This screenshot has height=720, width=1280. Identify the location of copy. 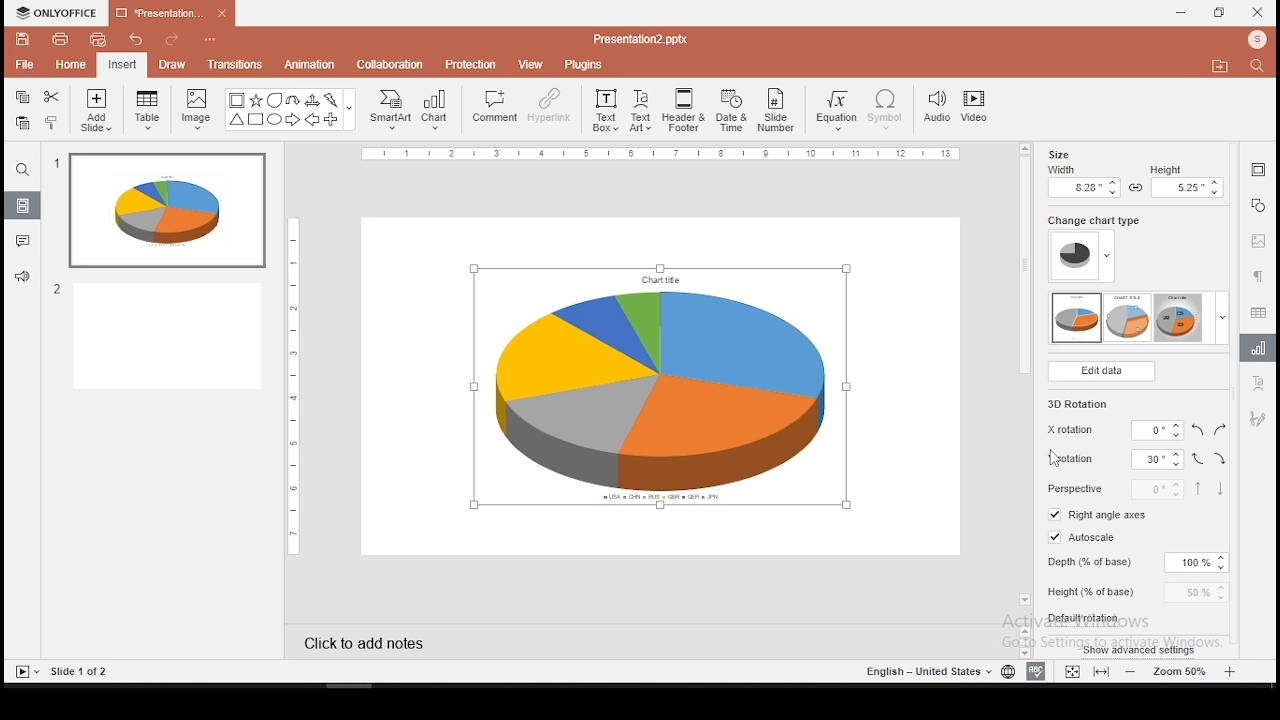
(23, 97).